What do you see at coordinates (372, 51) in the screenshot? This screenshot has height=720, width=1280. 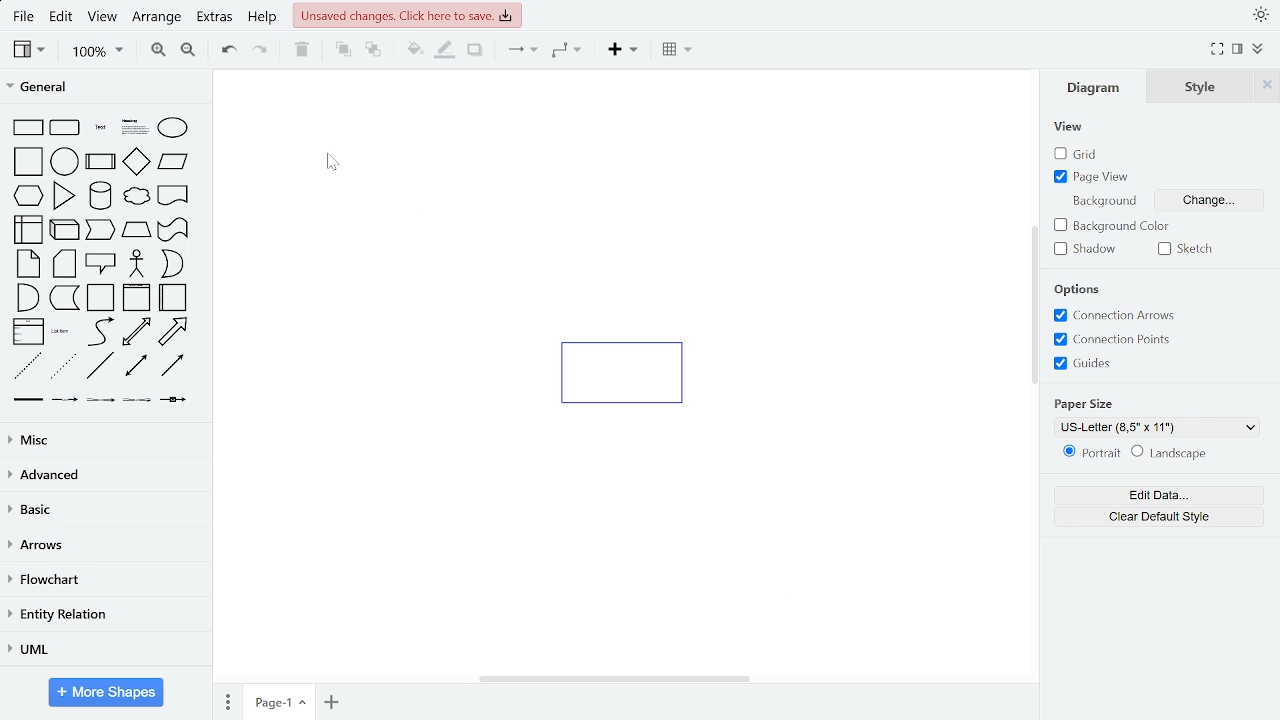 I see `to back` at bounding box center [372, 51].